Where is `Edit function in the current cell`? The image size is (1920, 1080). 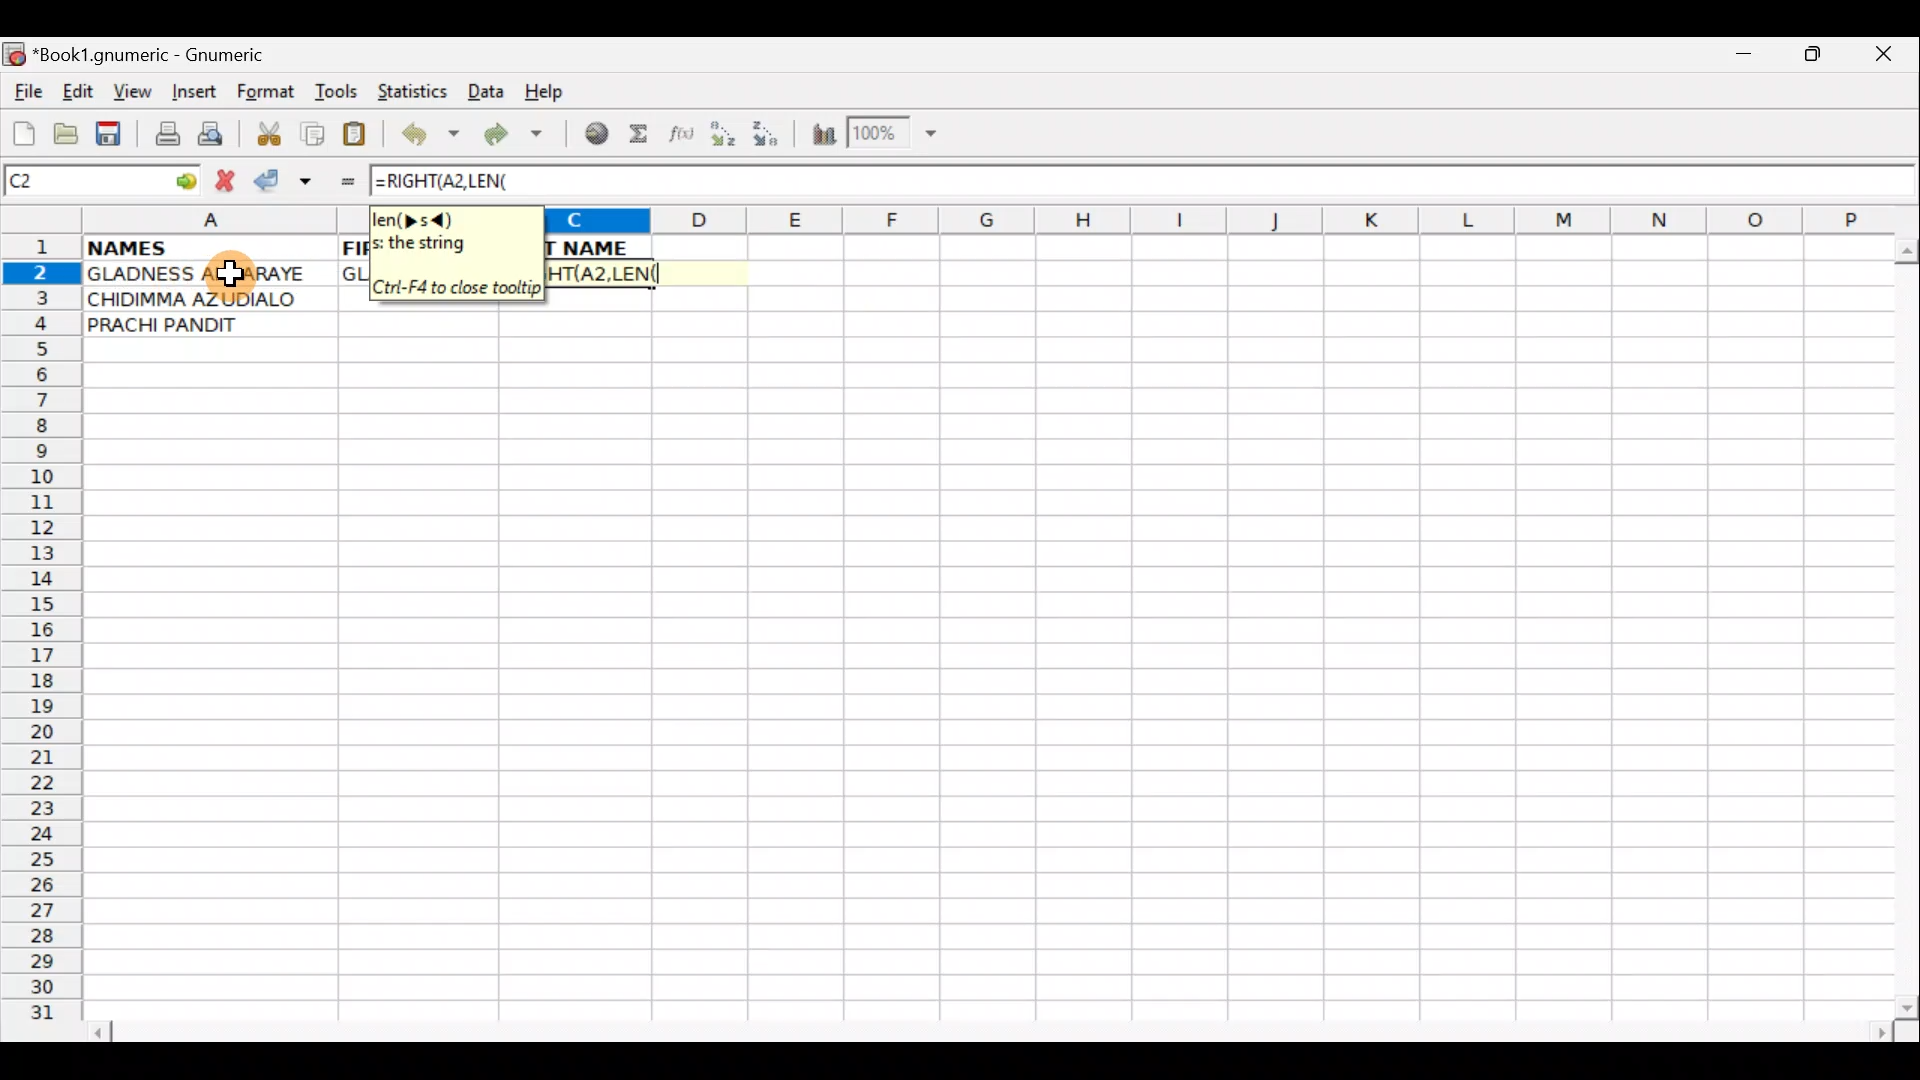 Edit function in the current cell is located at coordinates (685, 139).